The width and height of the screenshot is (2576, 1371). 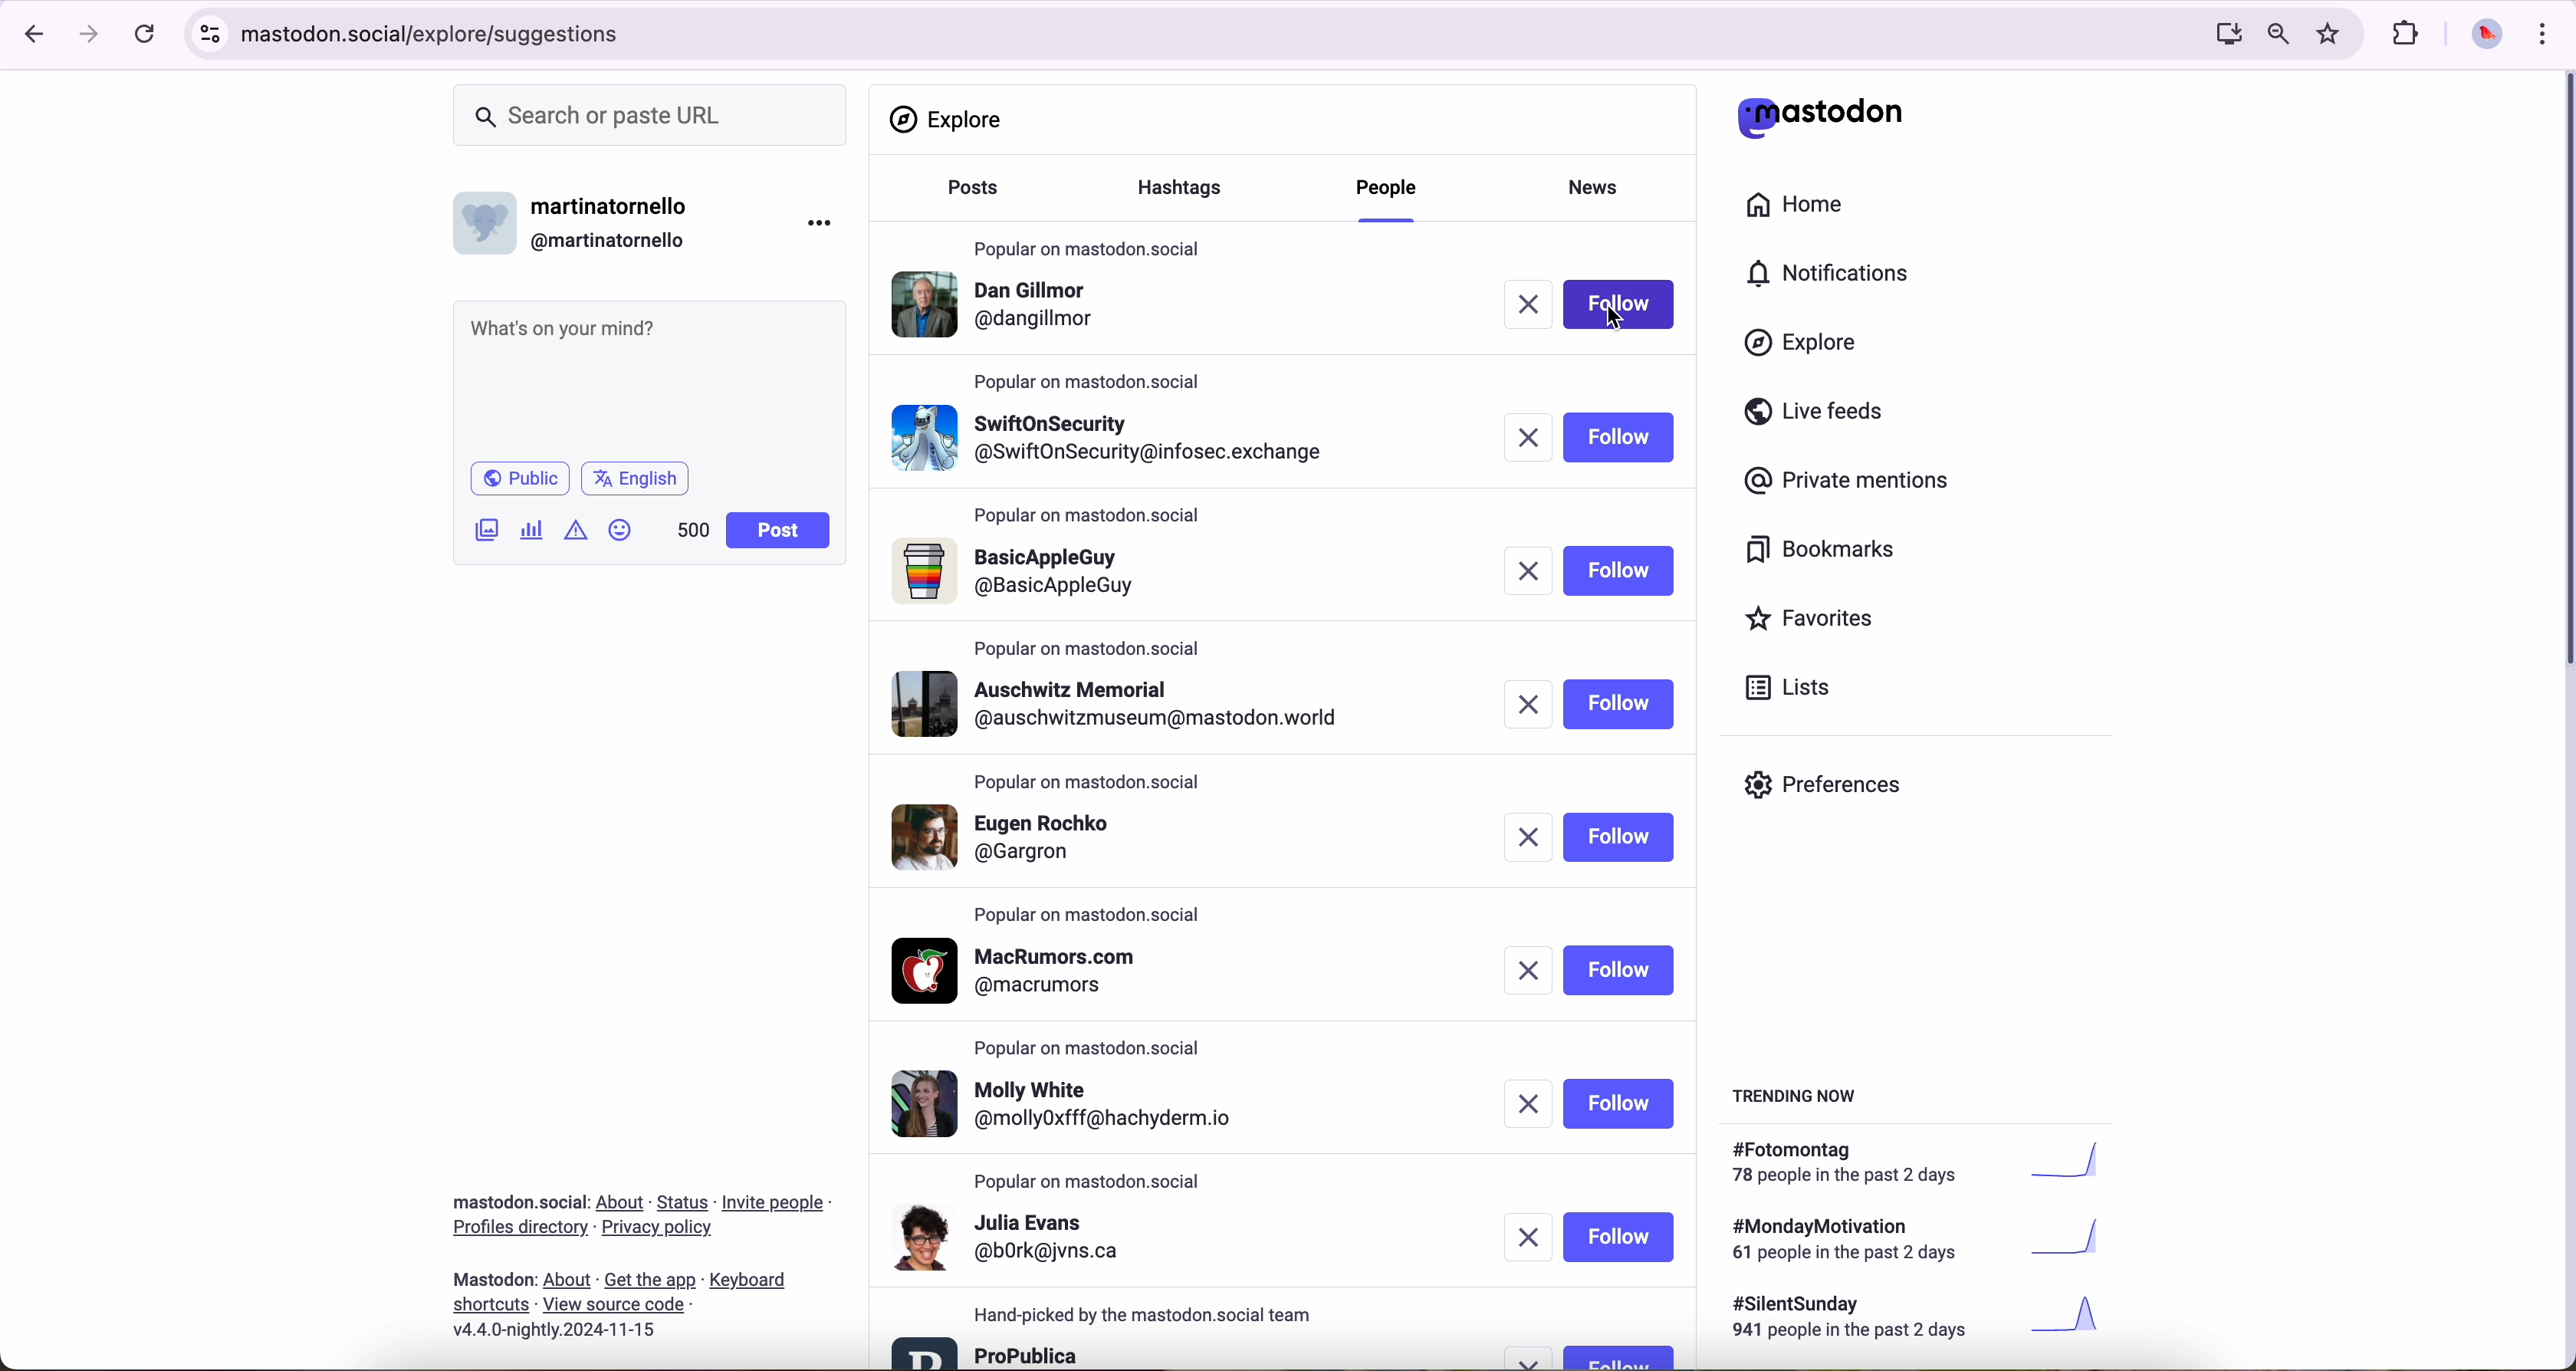 What do you see at coordinates (1821, 553) in the screenshot?
I see `bookmarks` at bounding box center [1821, 553].